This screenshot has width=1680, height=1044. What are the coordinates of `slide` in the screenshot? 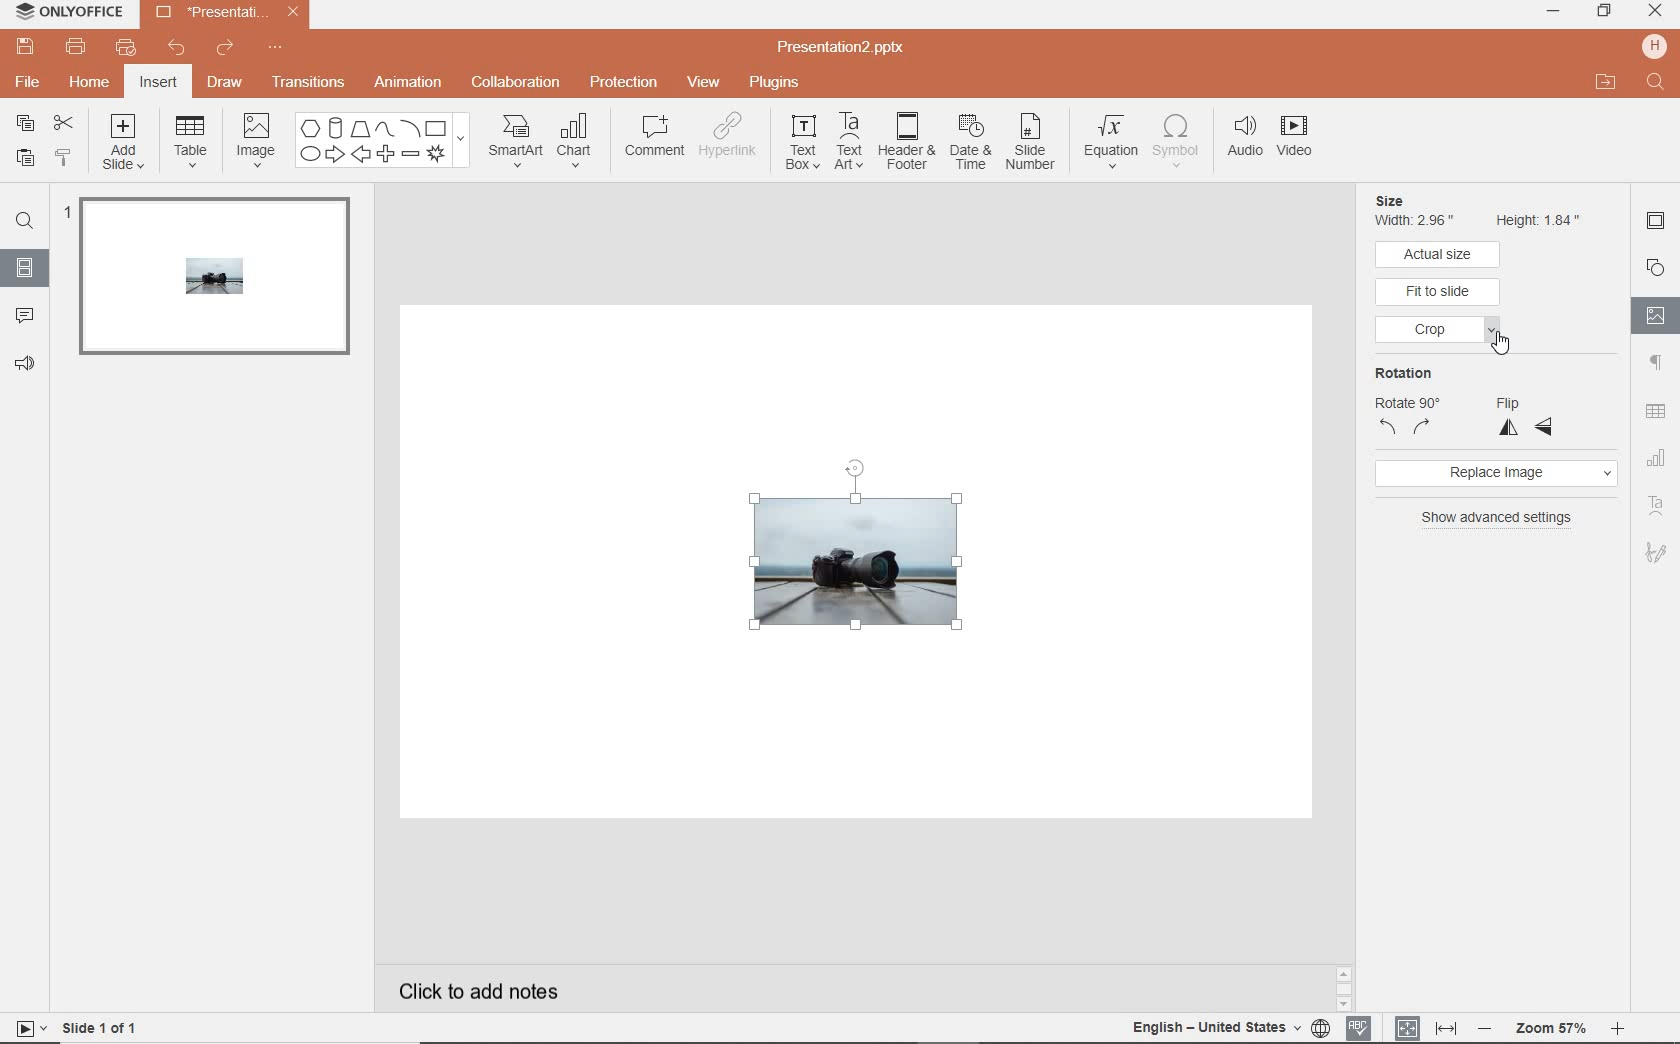 It's located at (211, 284).